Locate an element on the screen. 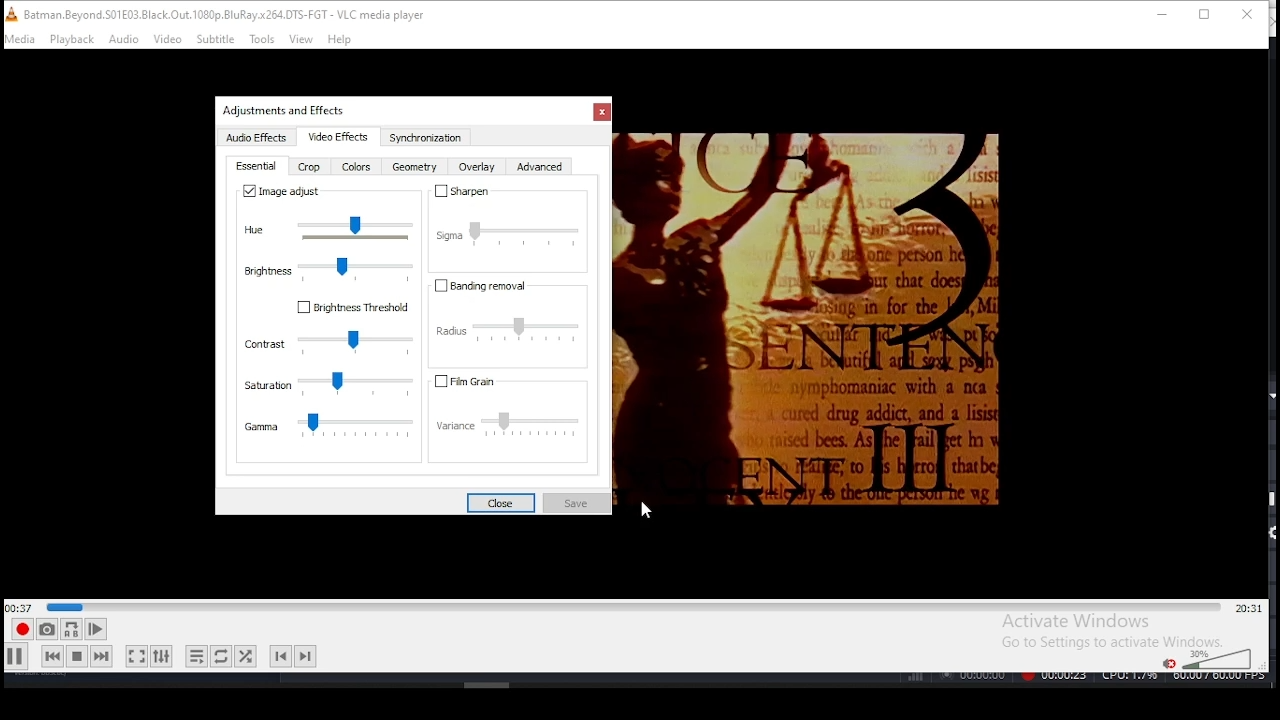  save is located at coordinates (577, 504).